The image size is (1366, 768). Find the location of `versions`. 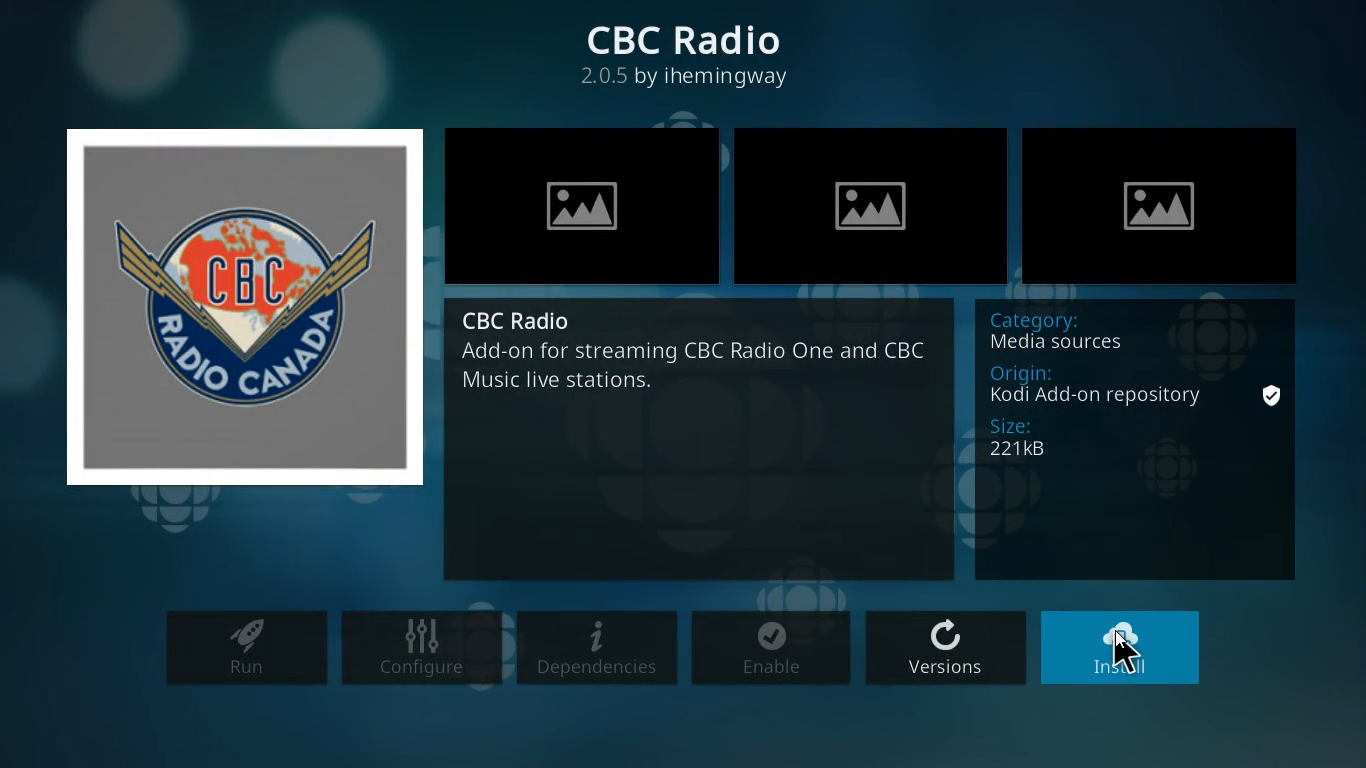

versions is located at coordinates (943, 650).